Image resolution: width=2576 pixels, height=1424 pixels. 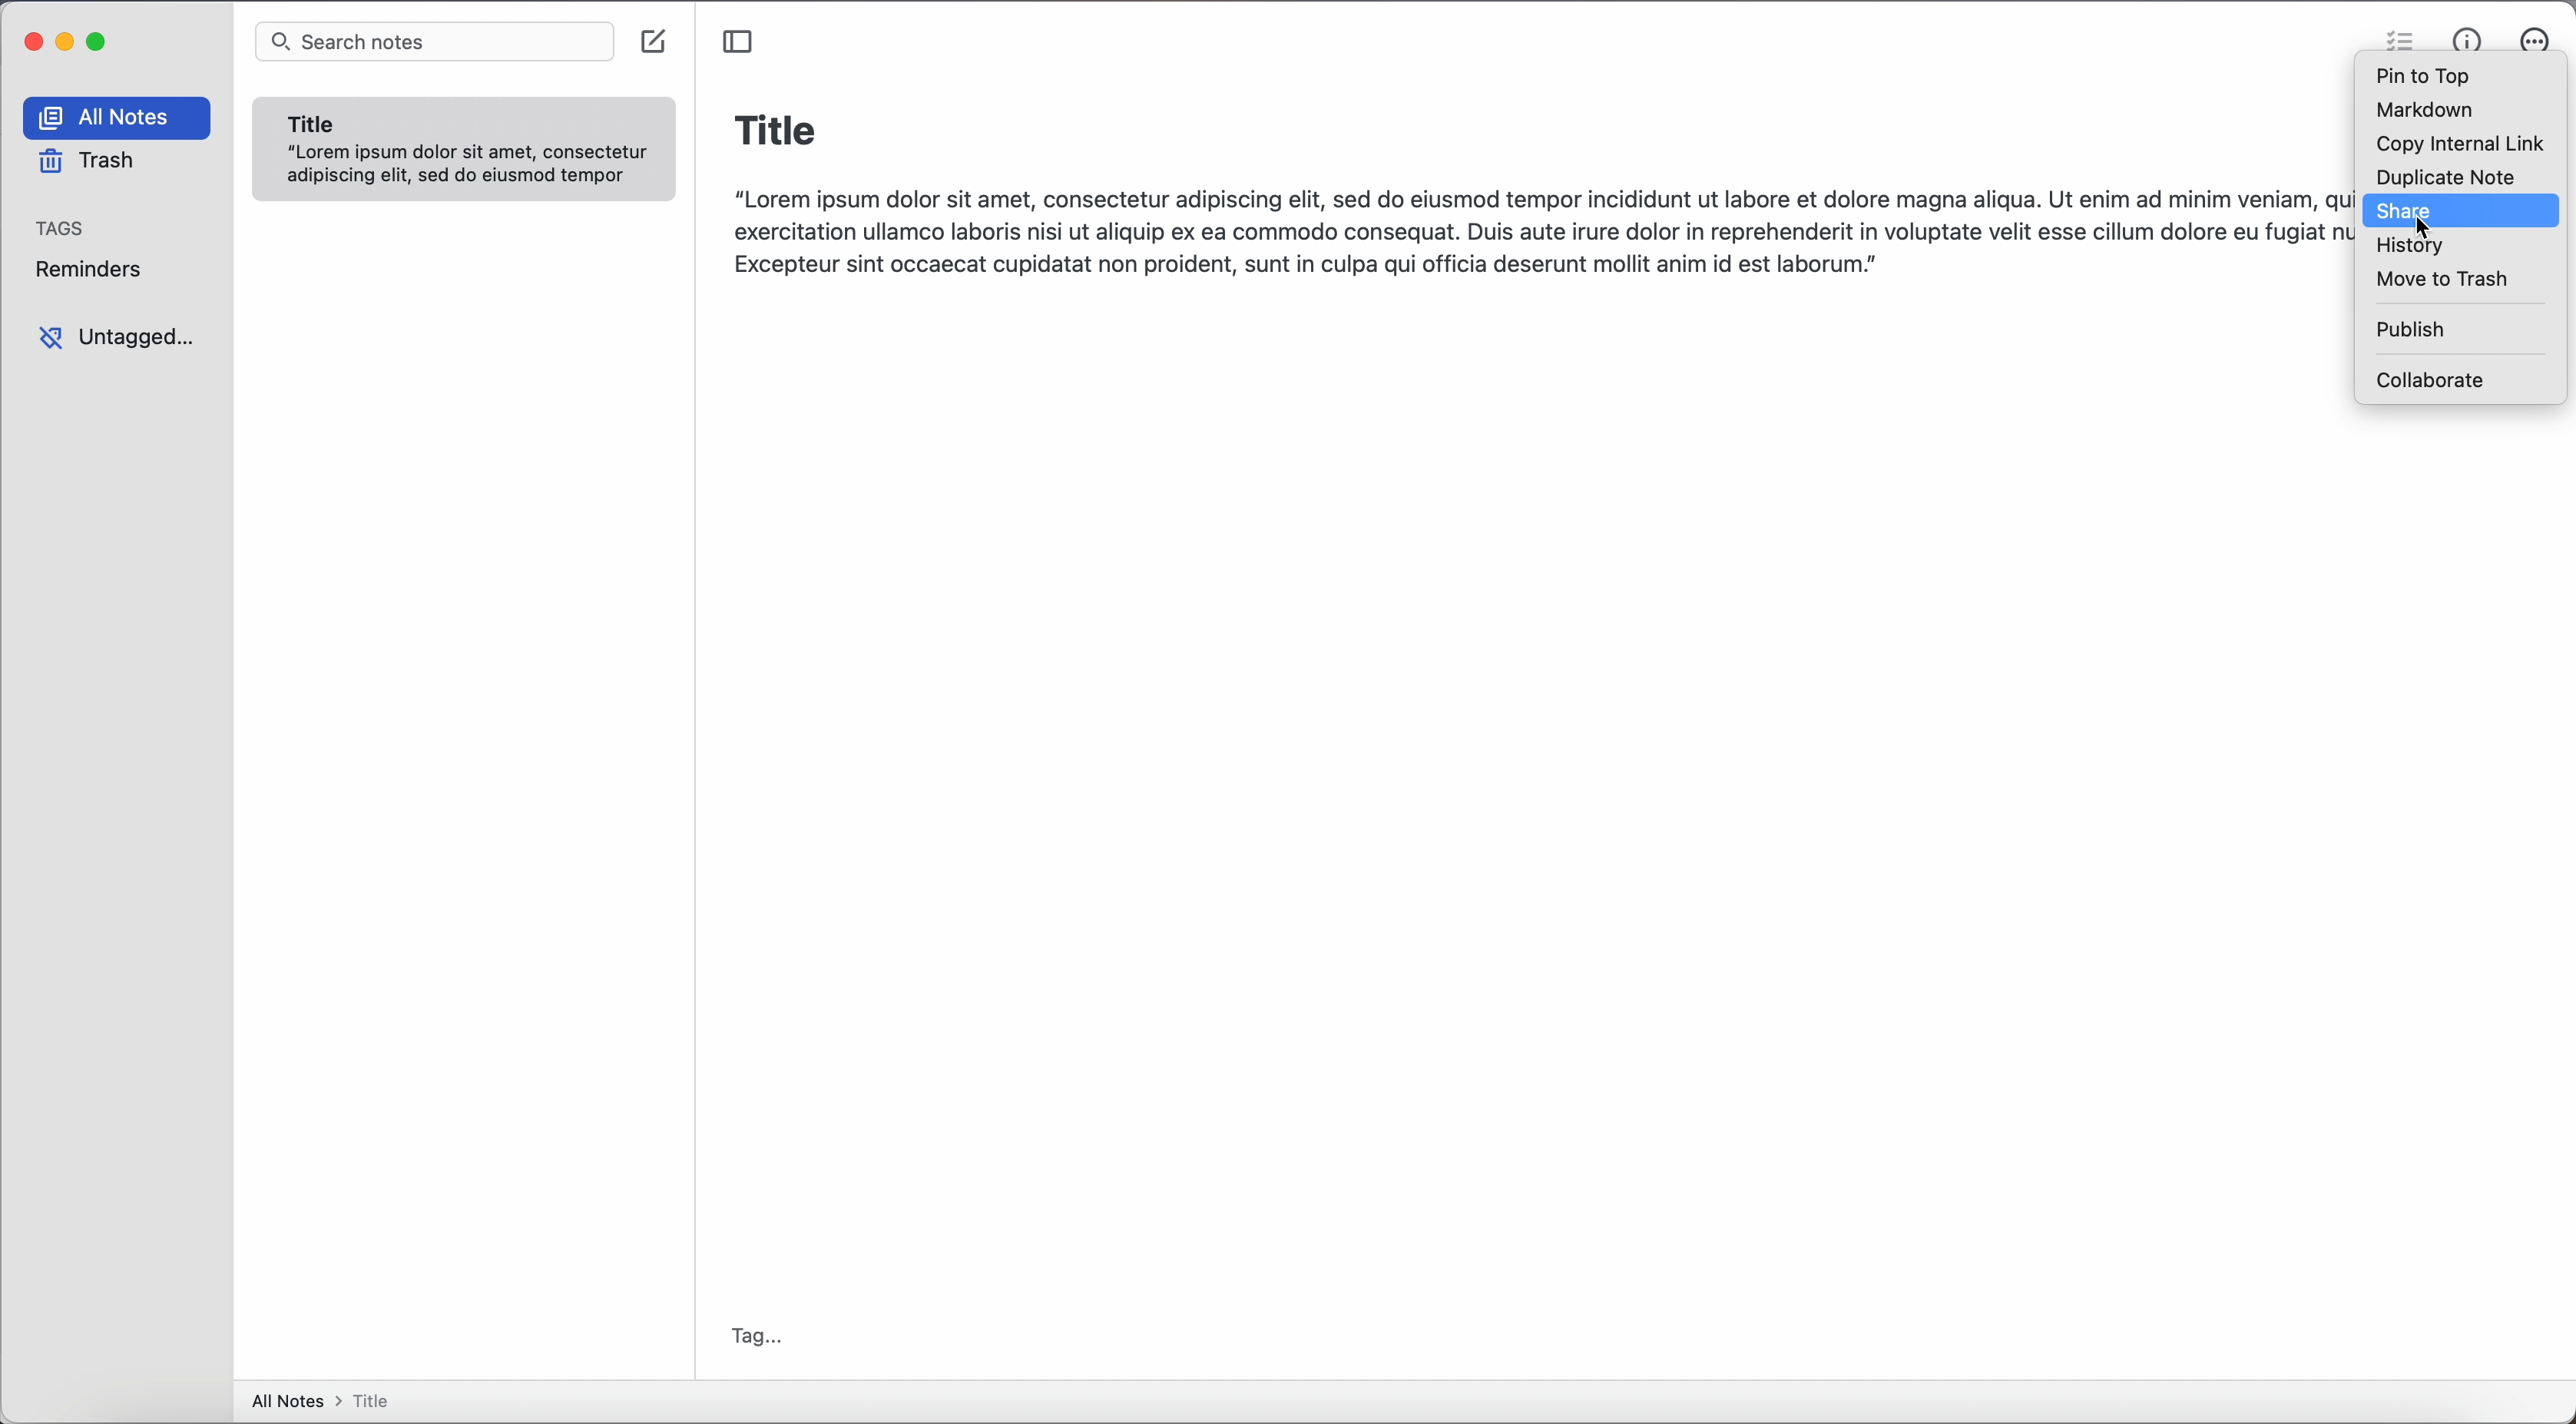 What do you see at coordinates (85, 162) in the screenshot?
I see `trash` at bounding box center [85, 162].